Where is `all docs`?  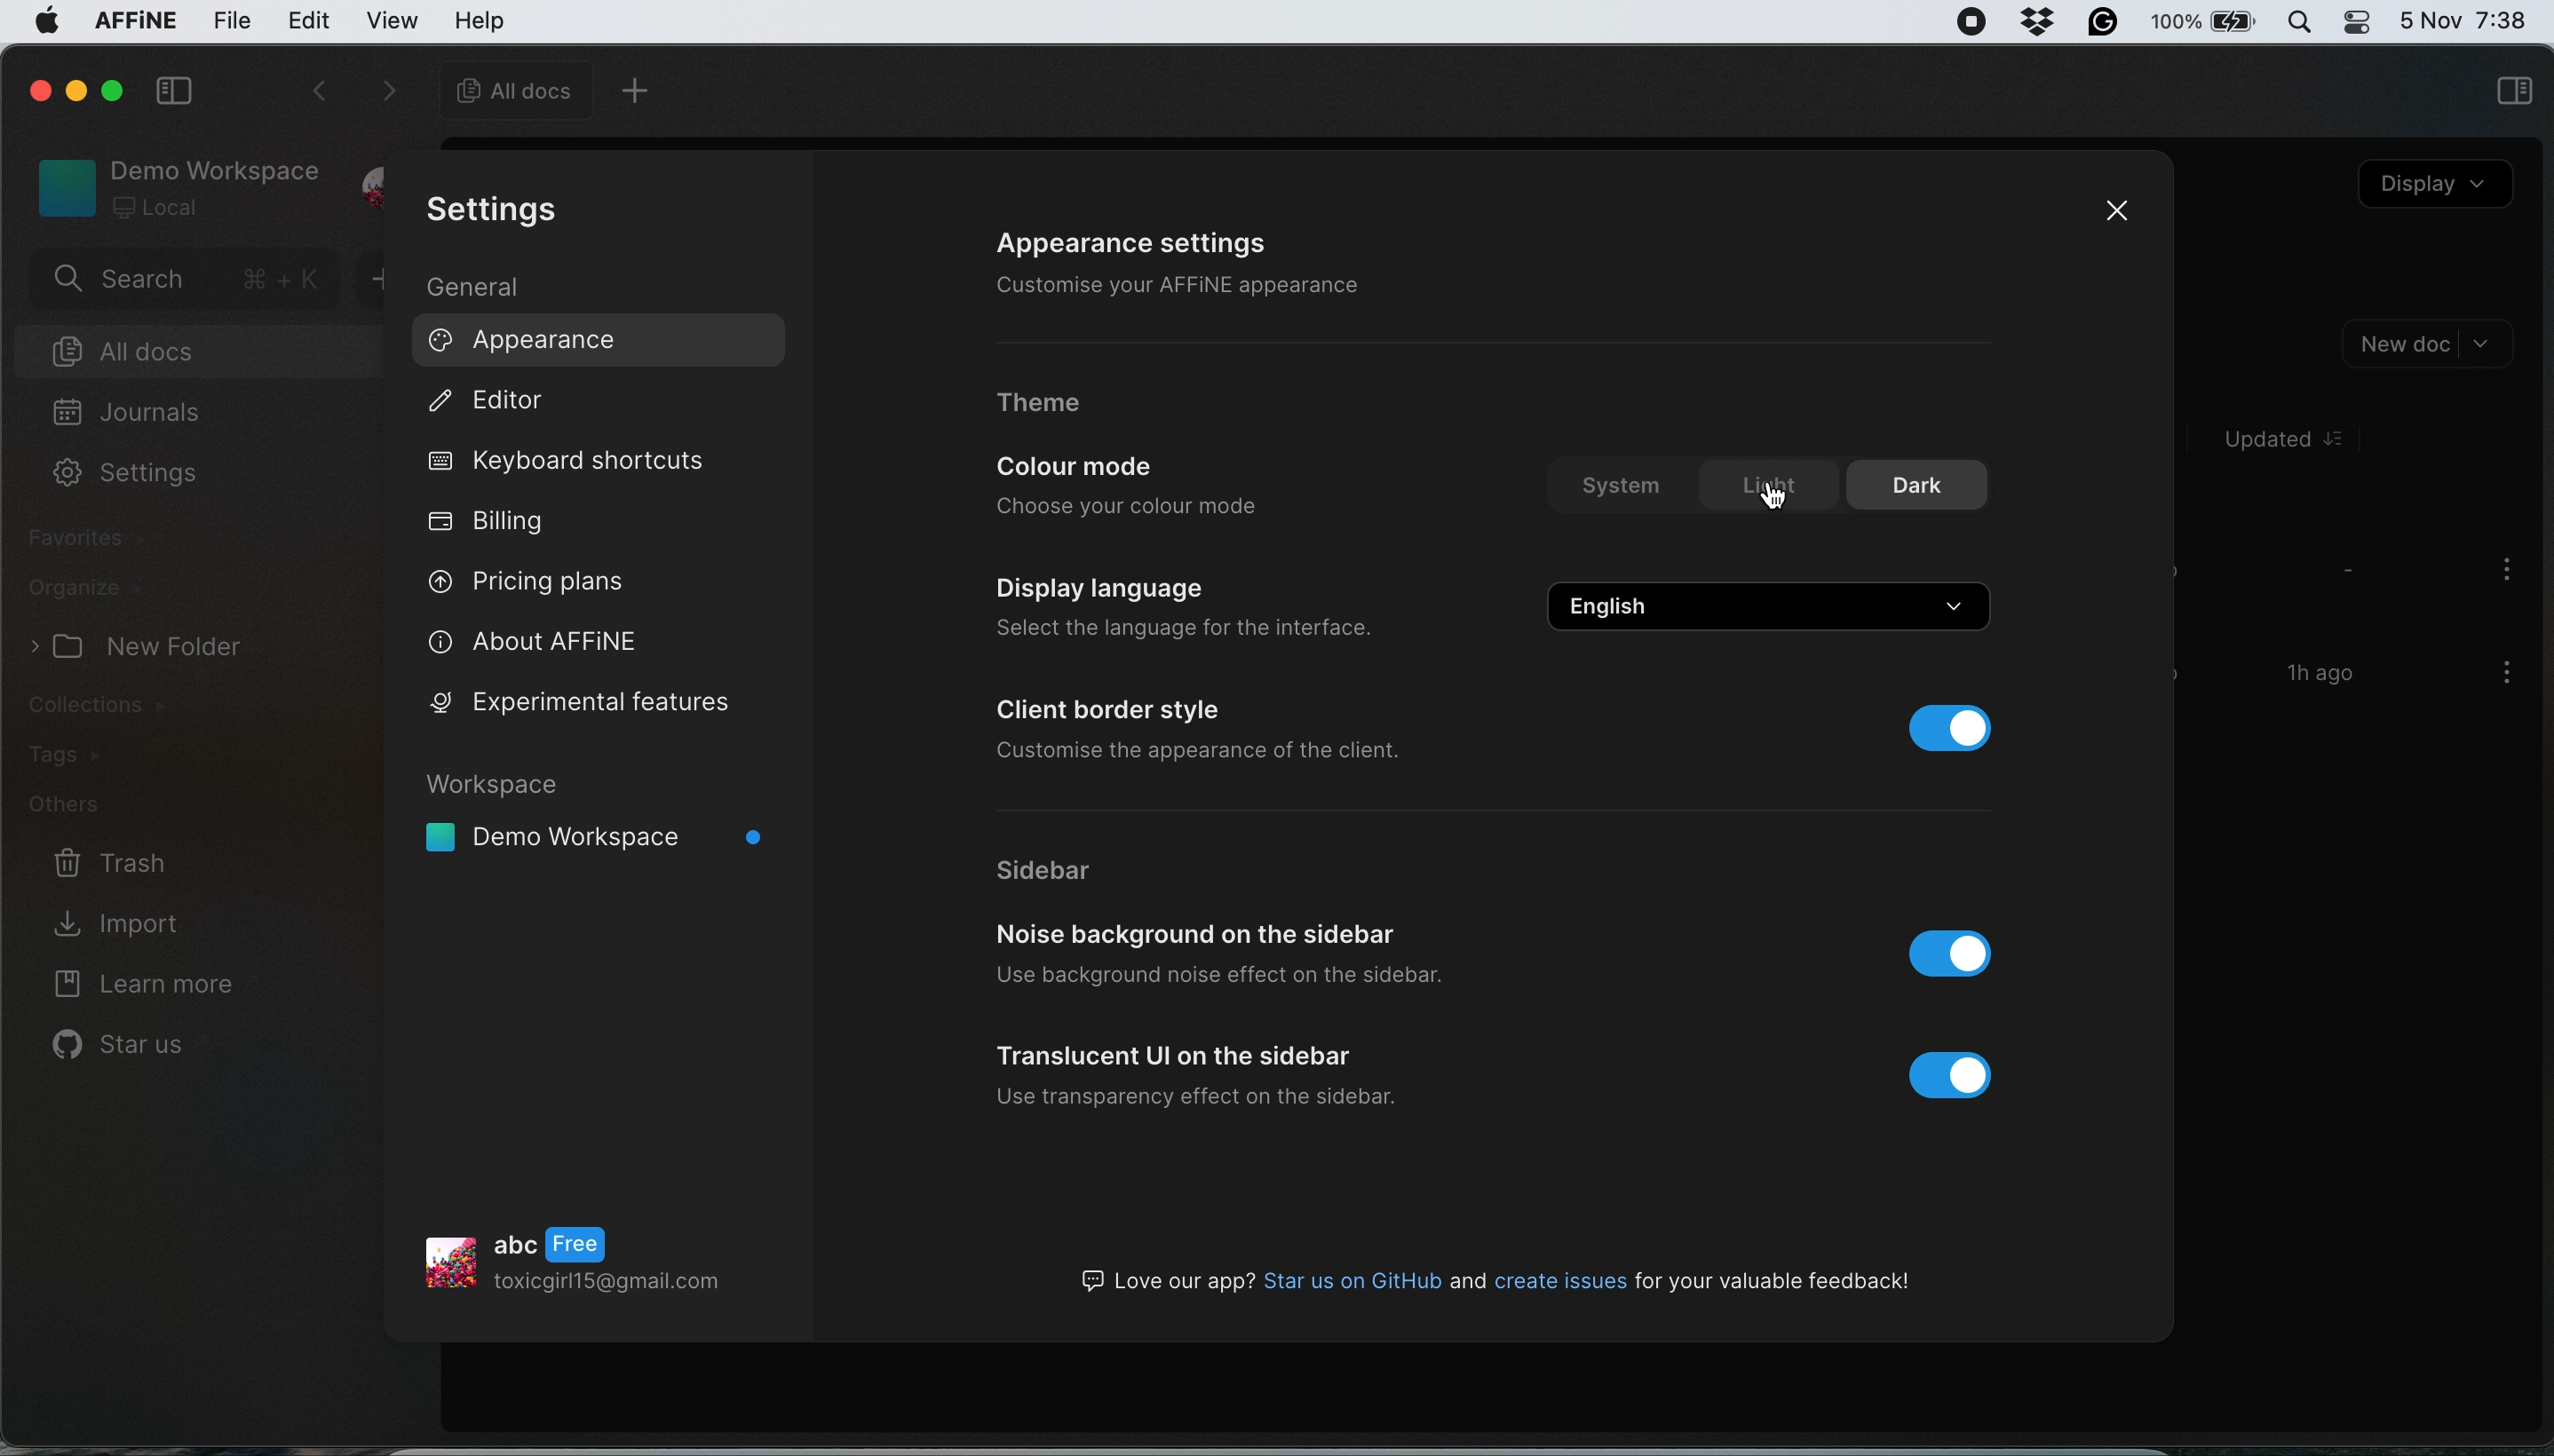
all docs is located at coordinates (508, 90).